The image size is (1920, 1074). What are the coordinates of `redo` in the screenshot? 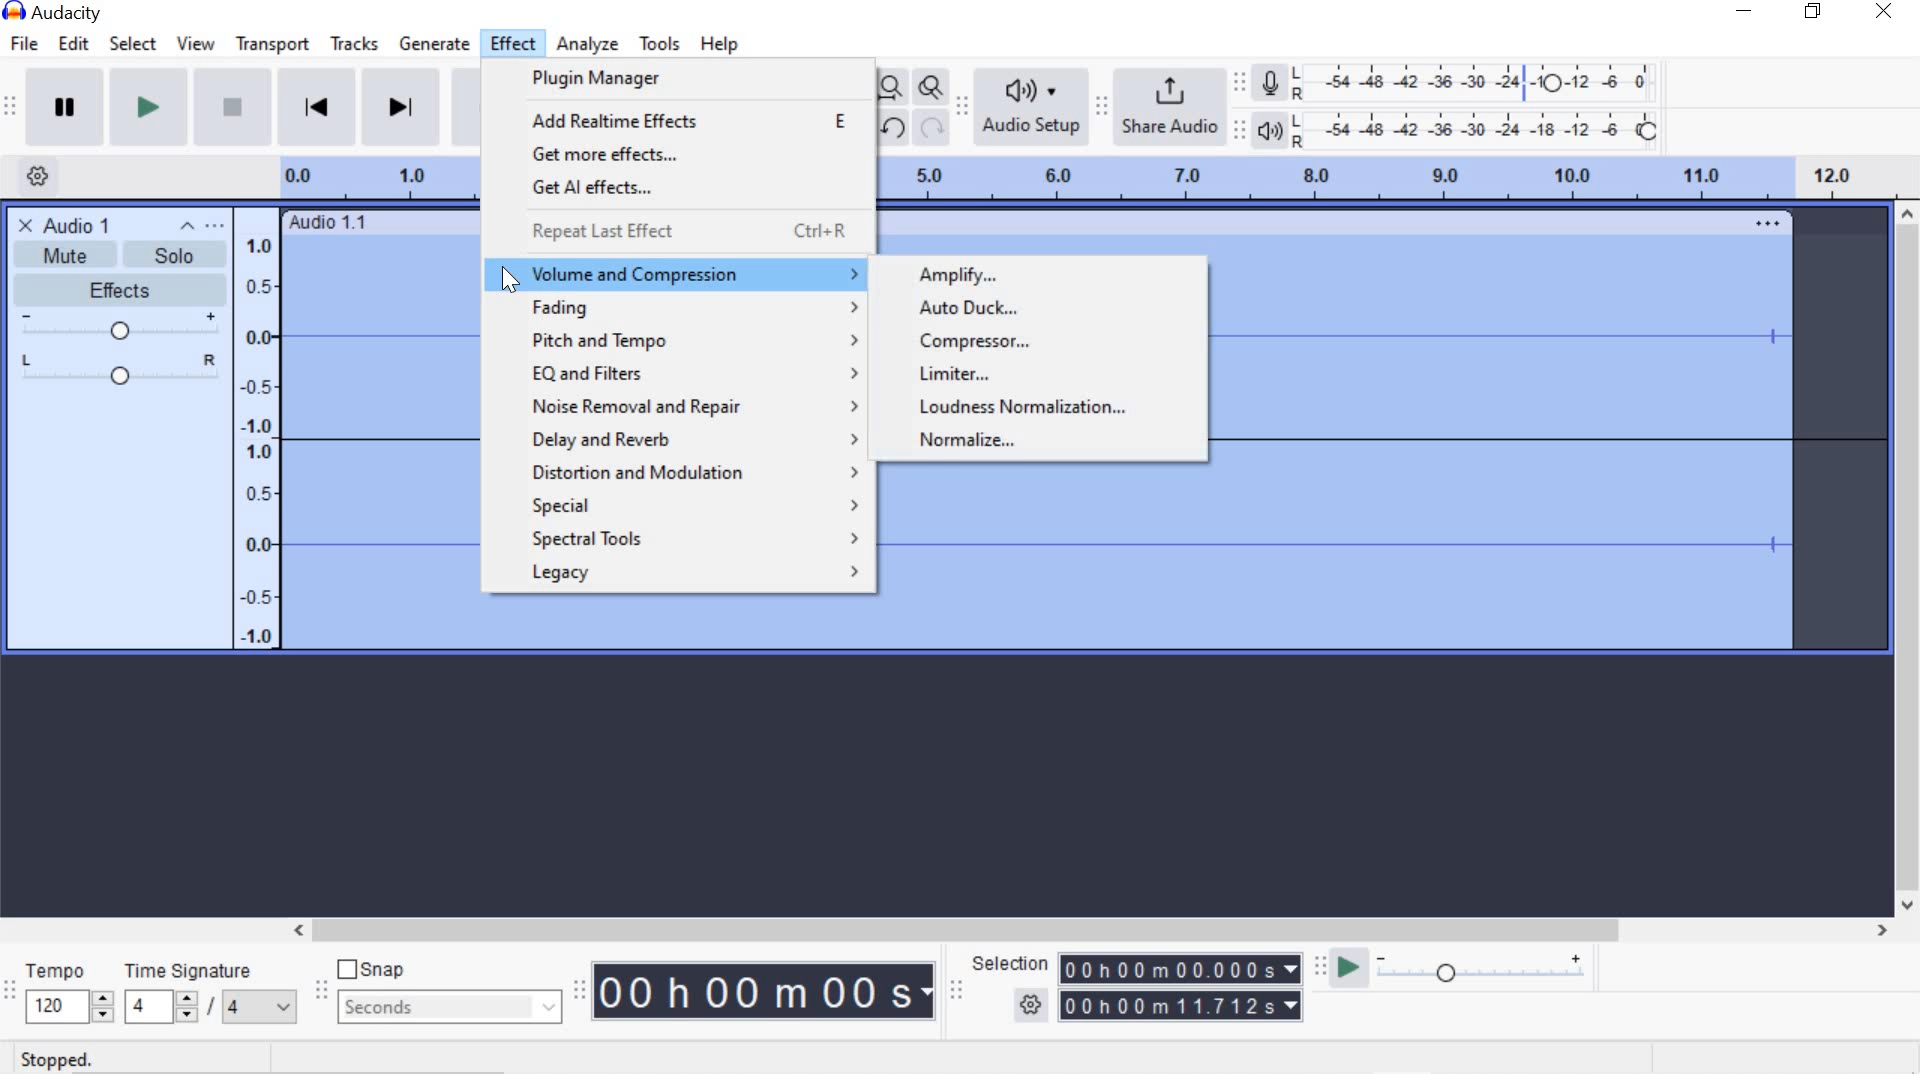 It's located at (932, 129).